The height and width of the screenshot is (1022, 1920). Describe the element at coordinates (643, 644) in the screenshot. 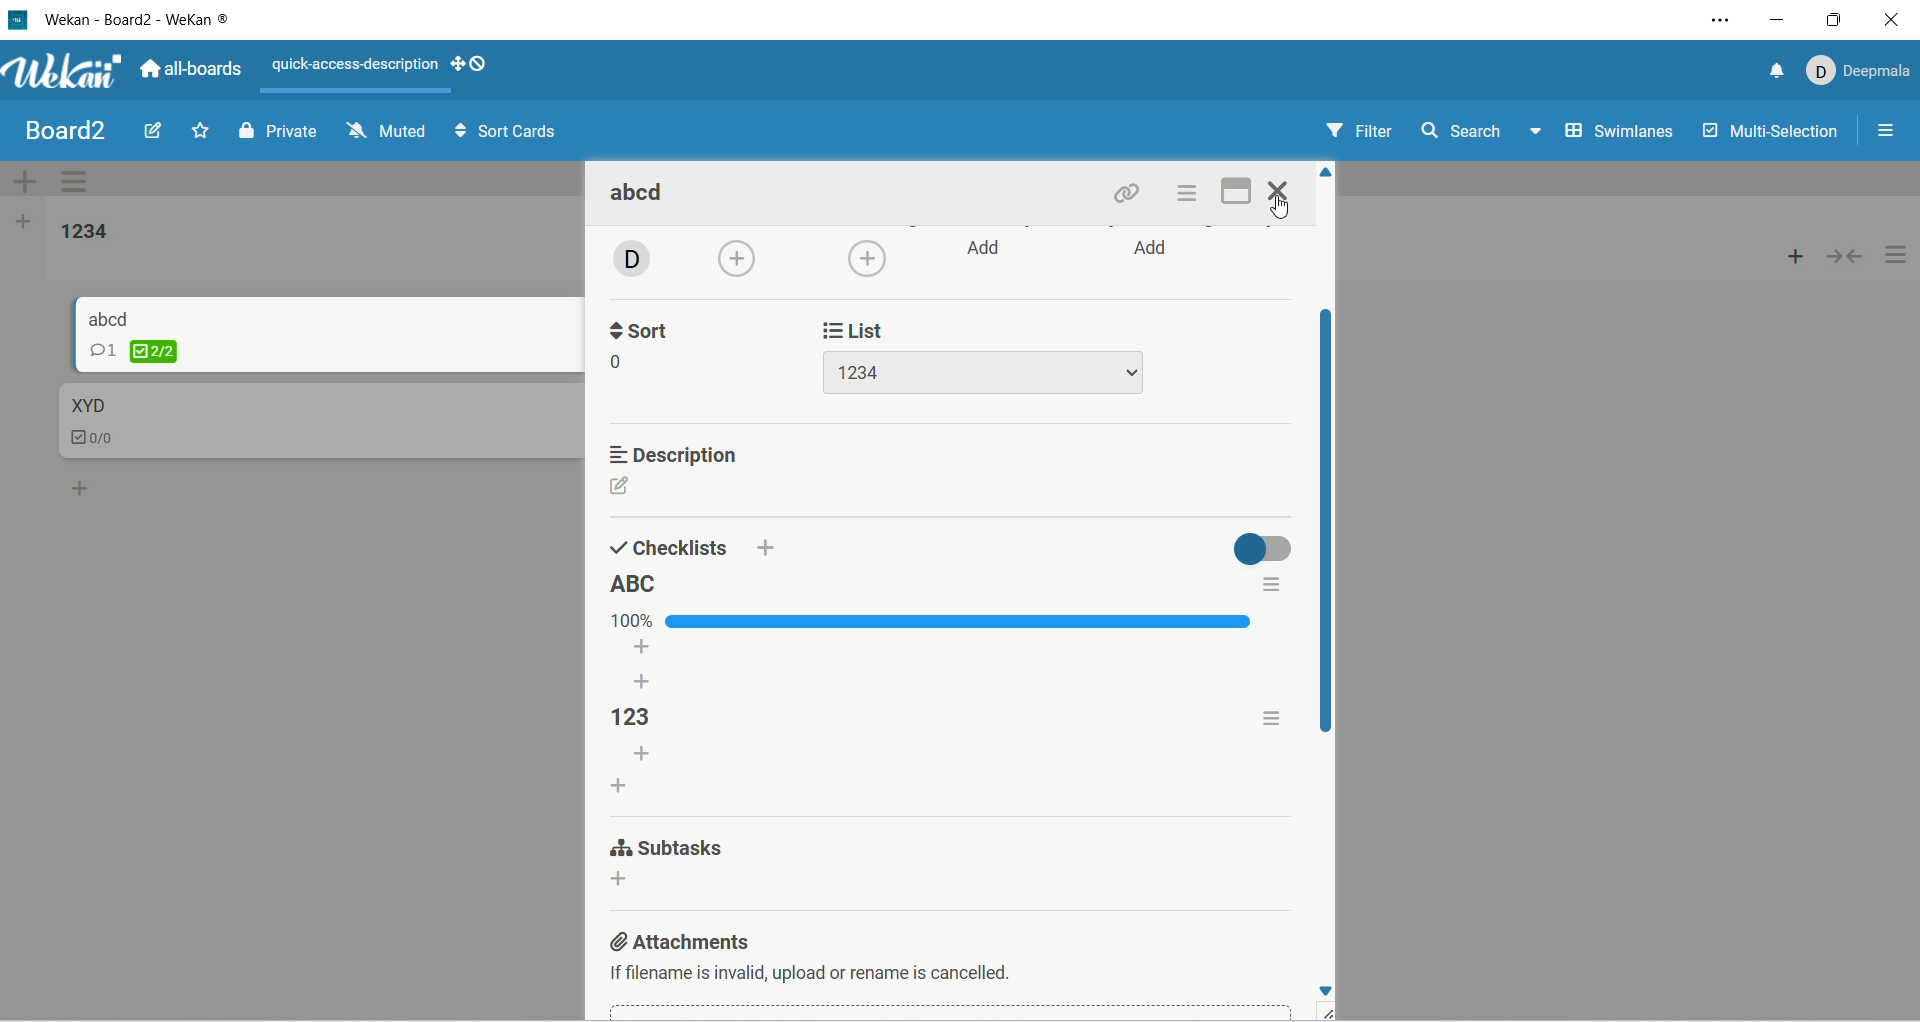

I see `add` at that location.